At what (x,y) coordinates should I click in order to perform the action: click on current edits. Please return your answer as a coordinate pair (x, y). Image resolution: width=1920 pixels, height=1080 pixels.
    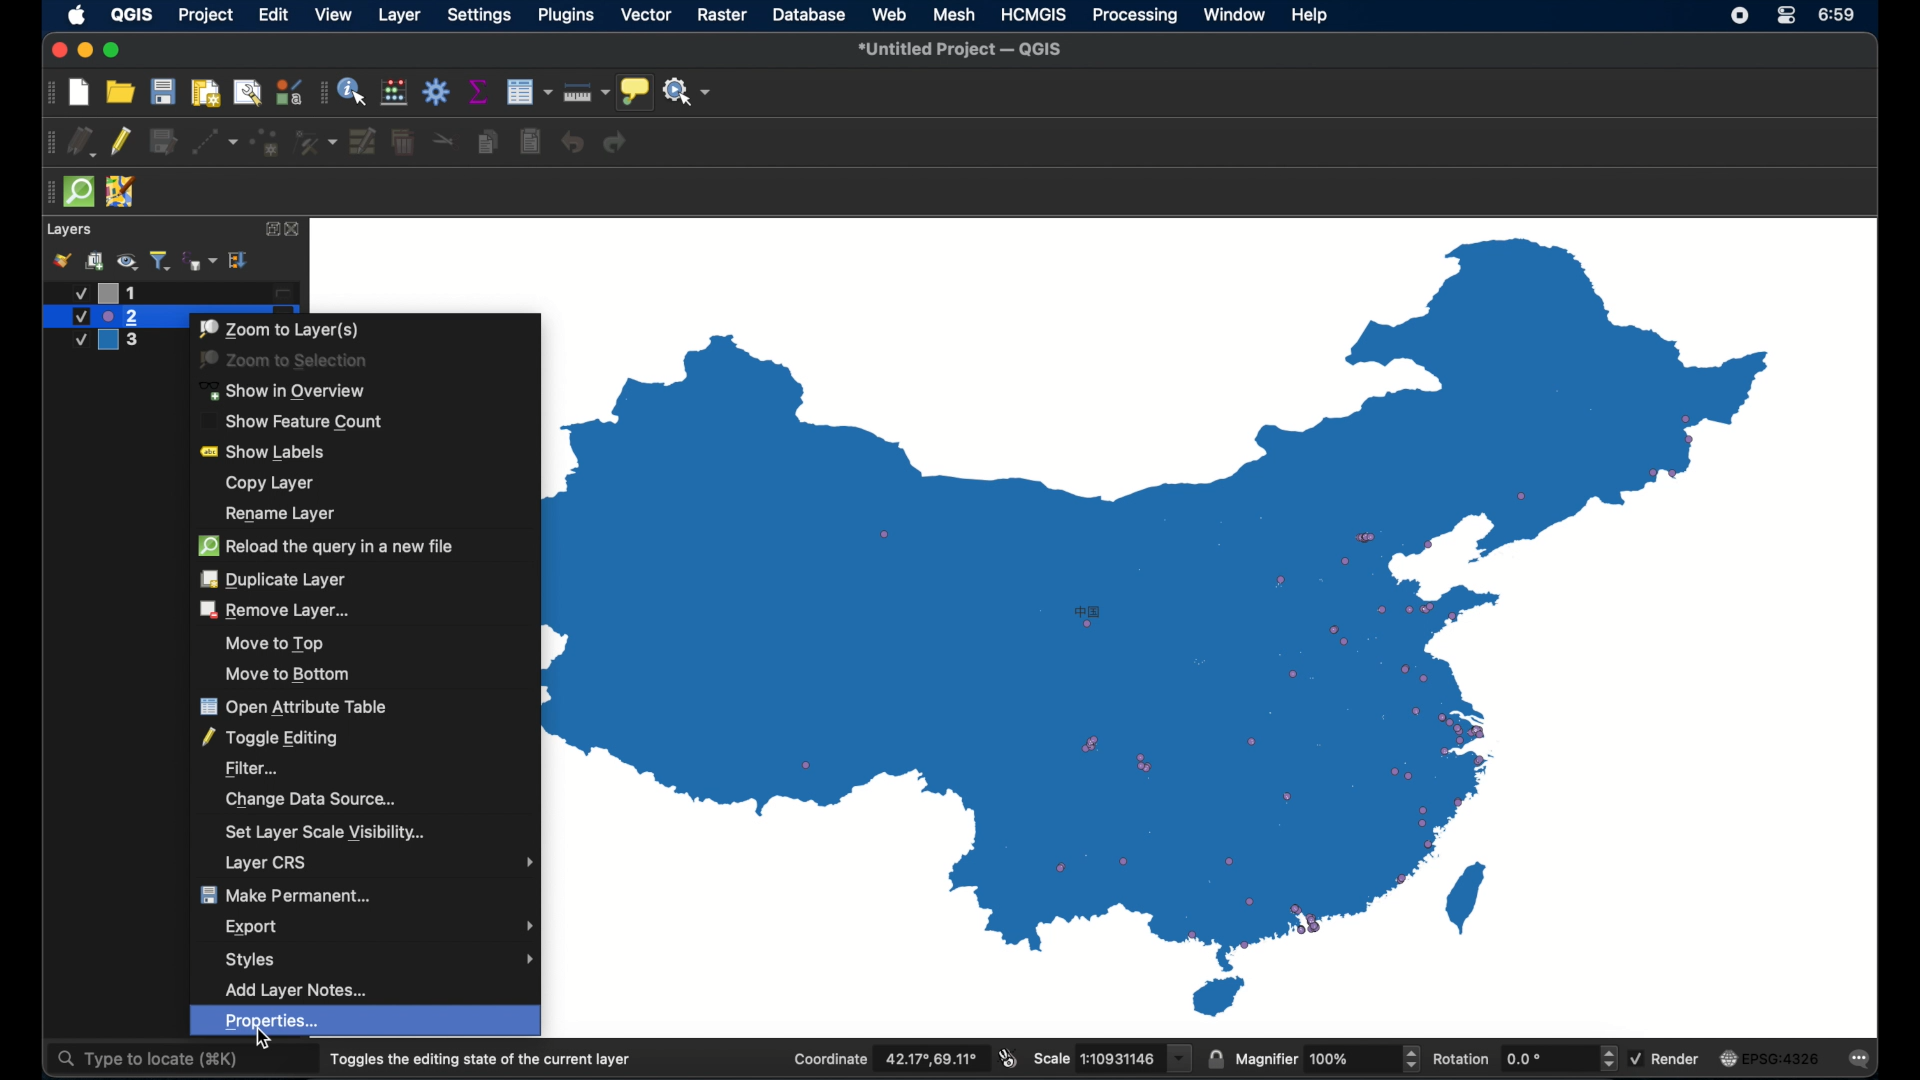
    Looking at the image, I should click on (81, 141).